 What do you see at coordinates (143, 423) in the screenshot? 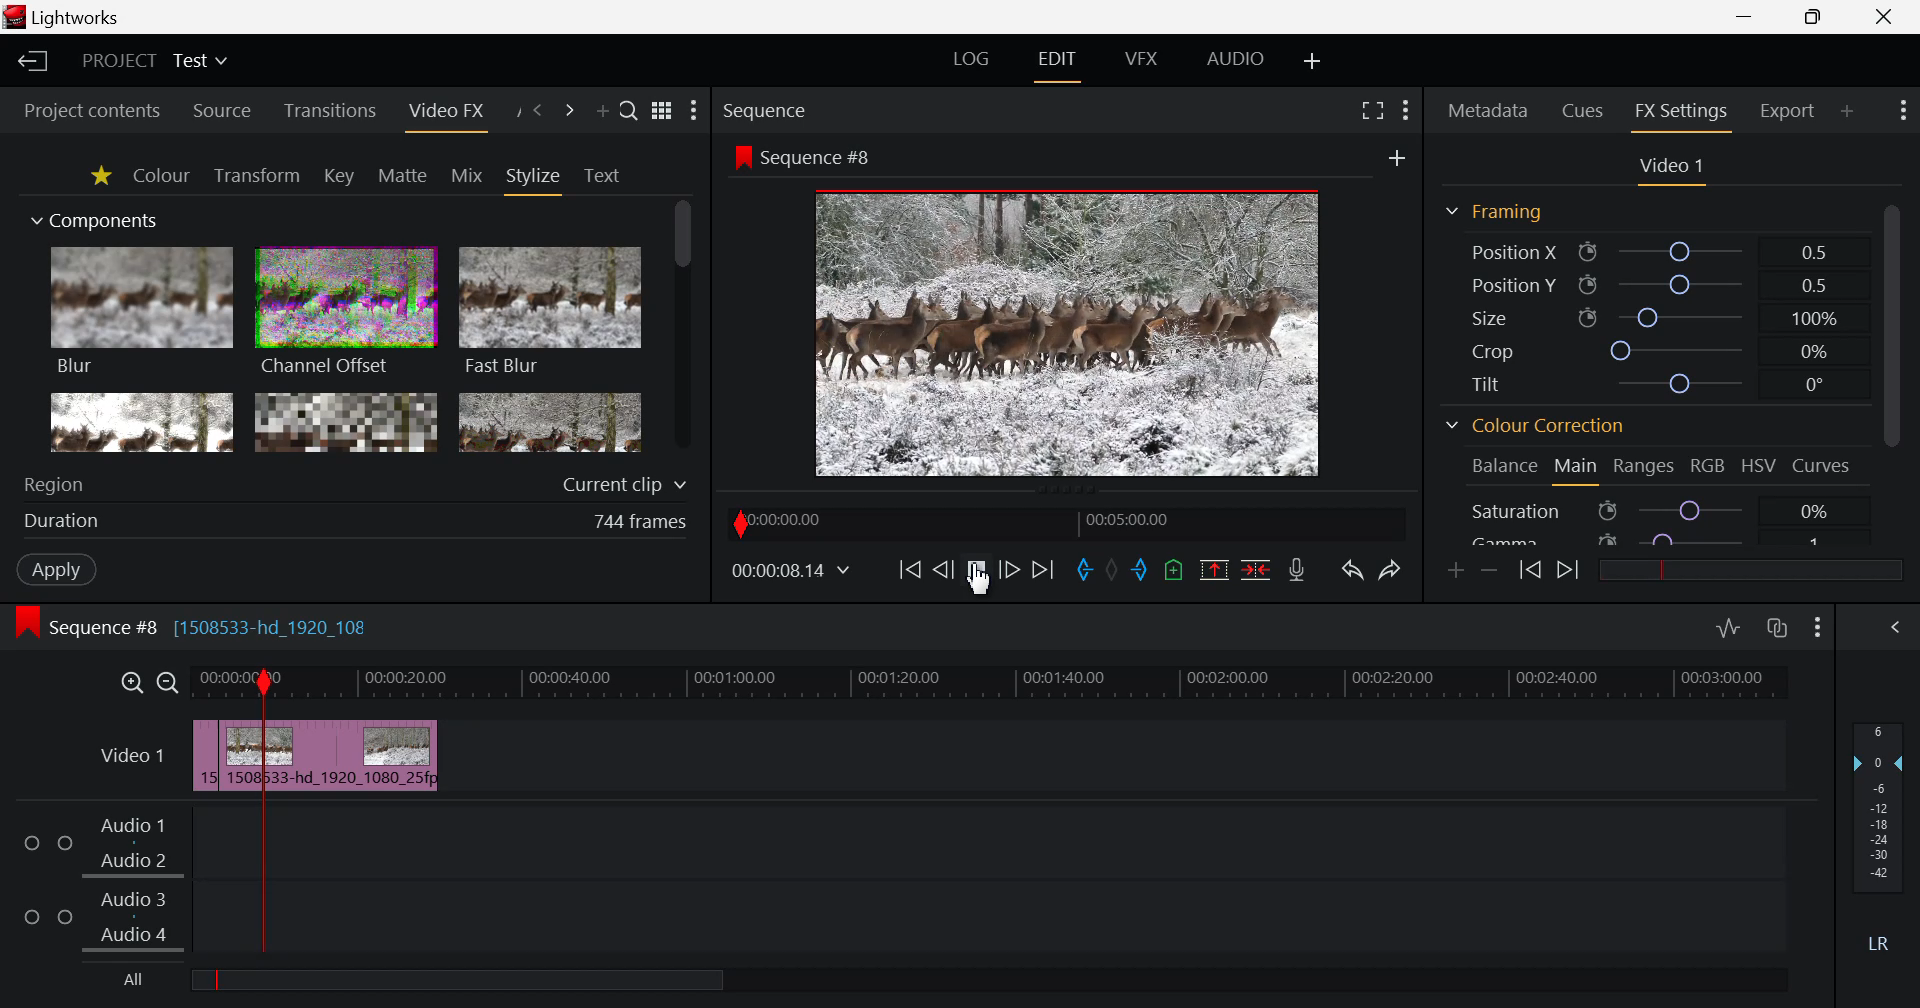
I see `Glow` at bounding box center [143, 423].